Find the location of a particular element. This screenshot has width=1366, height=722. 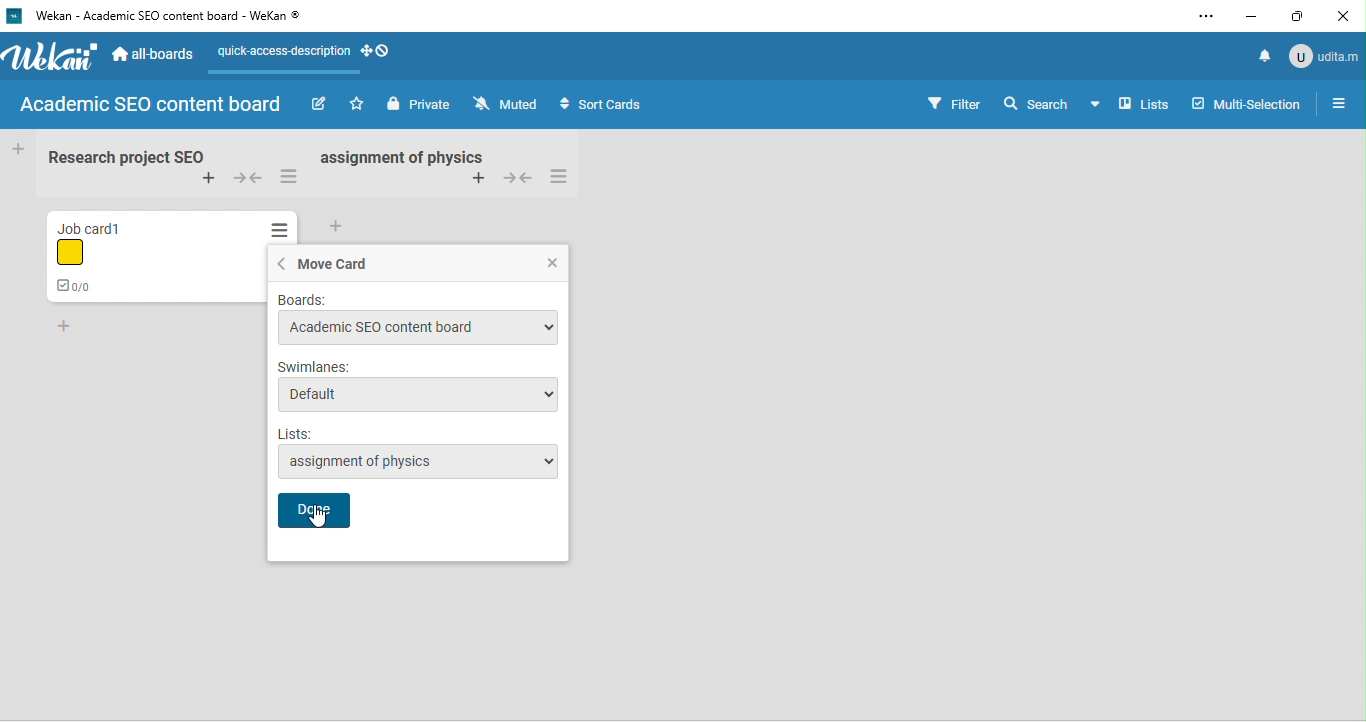

list actions is located at coordinates (570, 178).